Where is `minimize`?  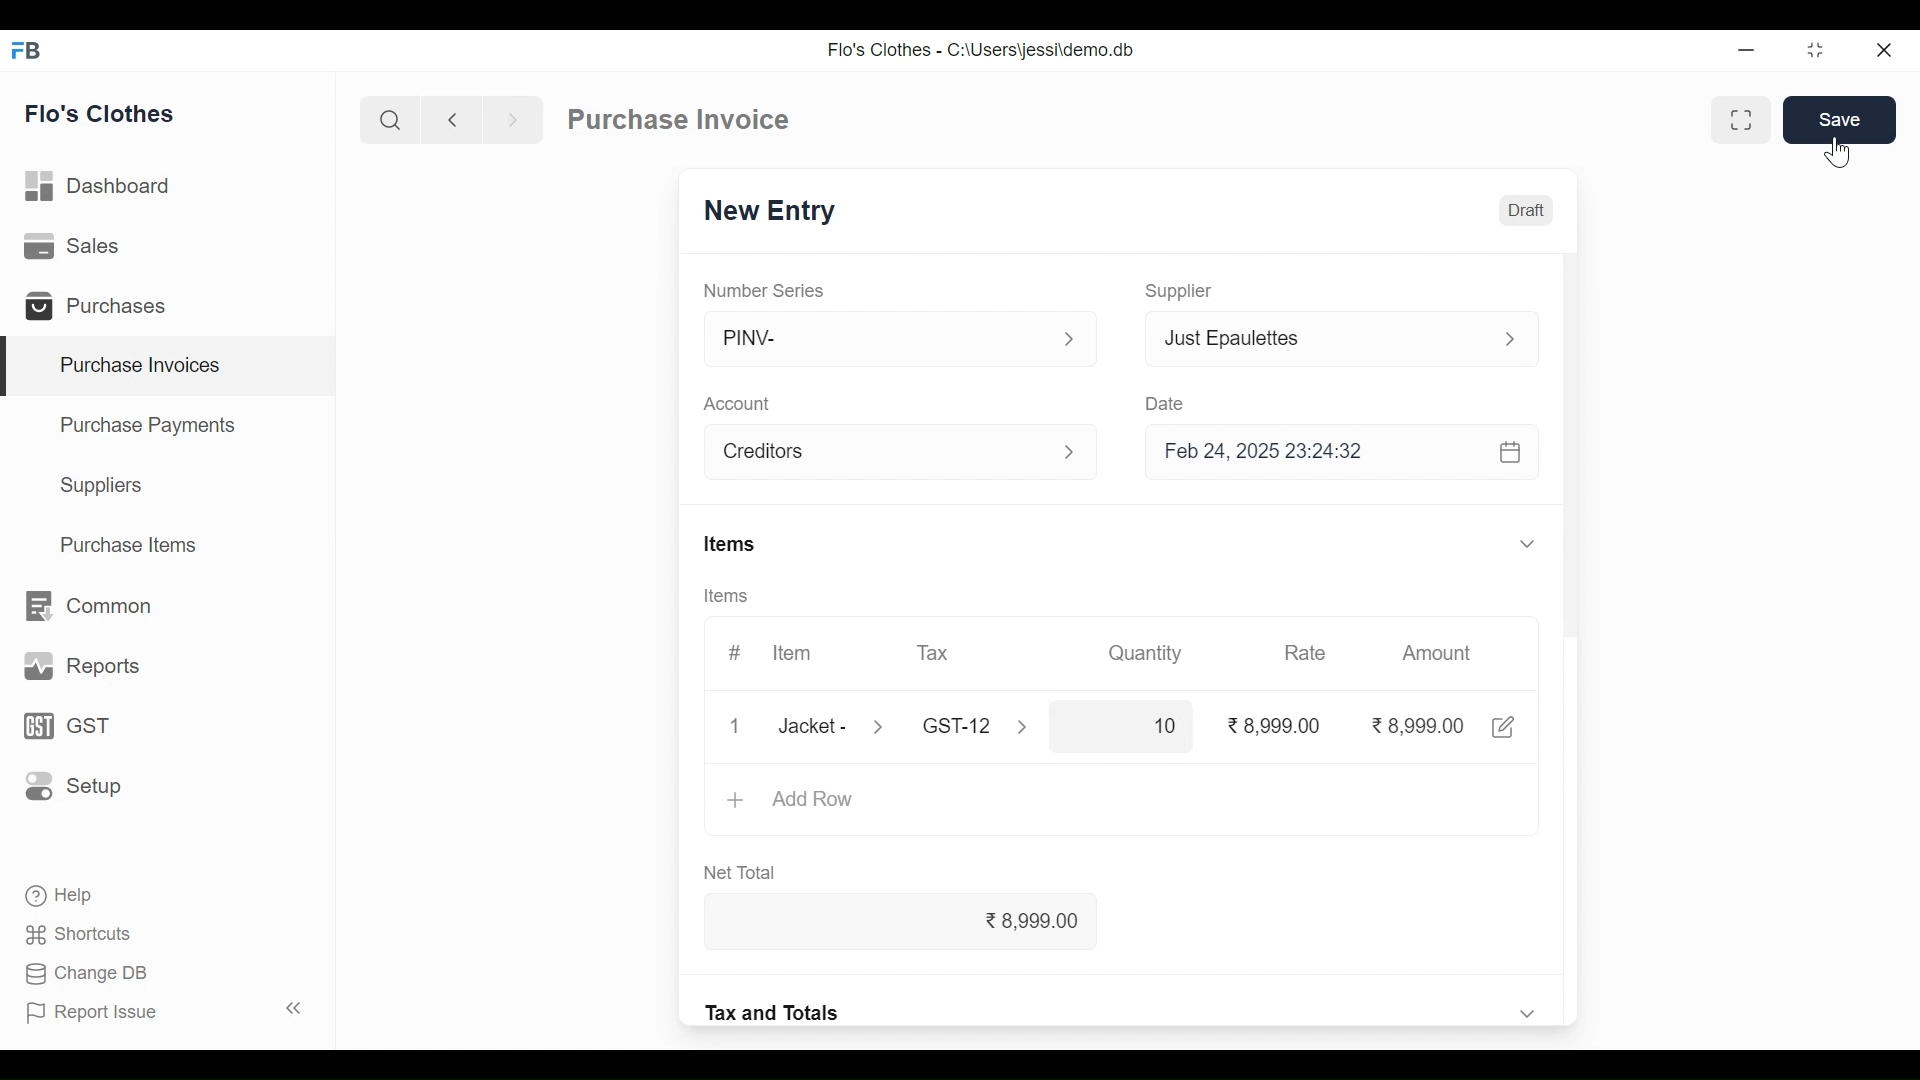 minimize is located at coordinates (1748, 51).